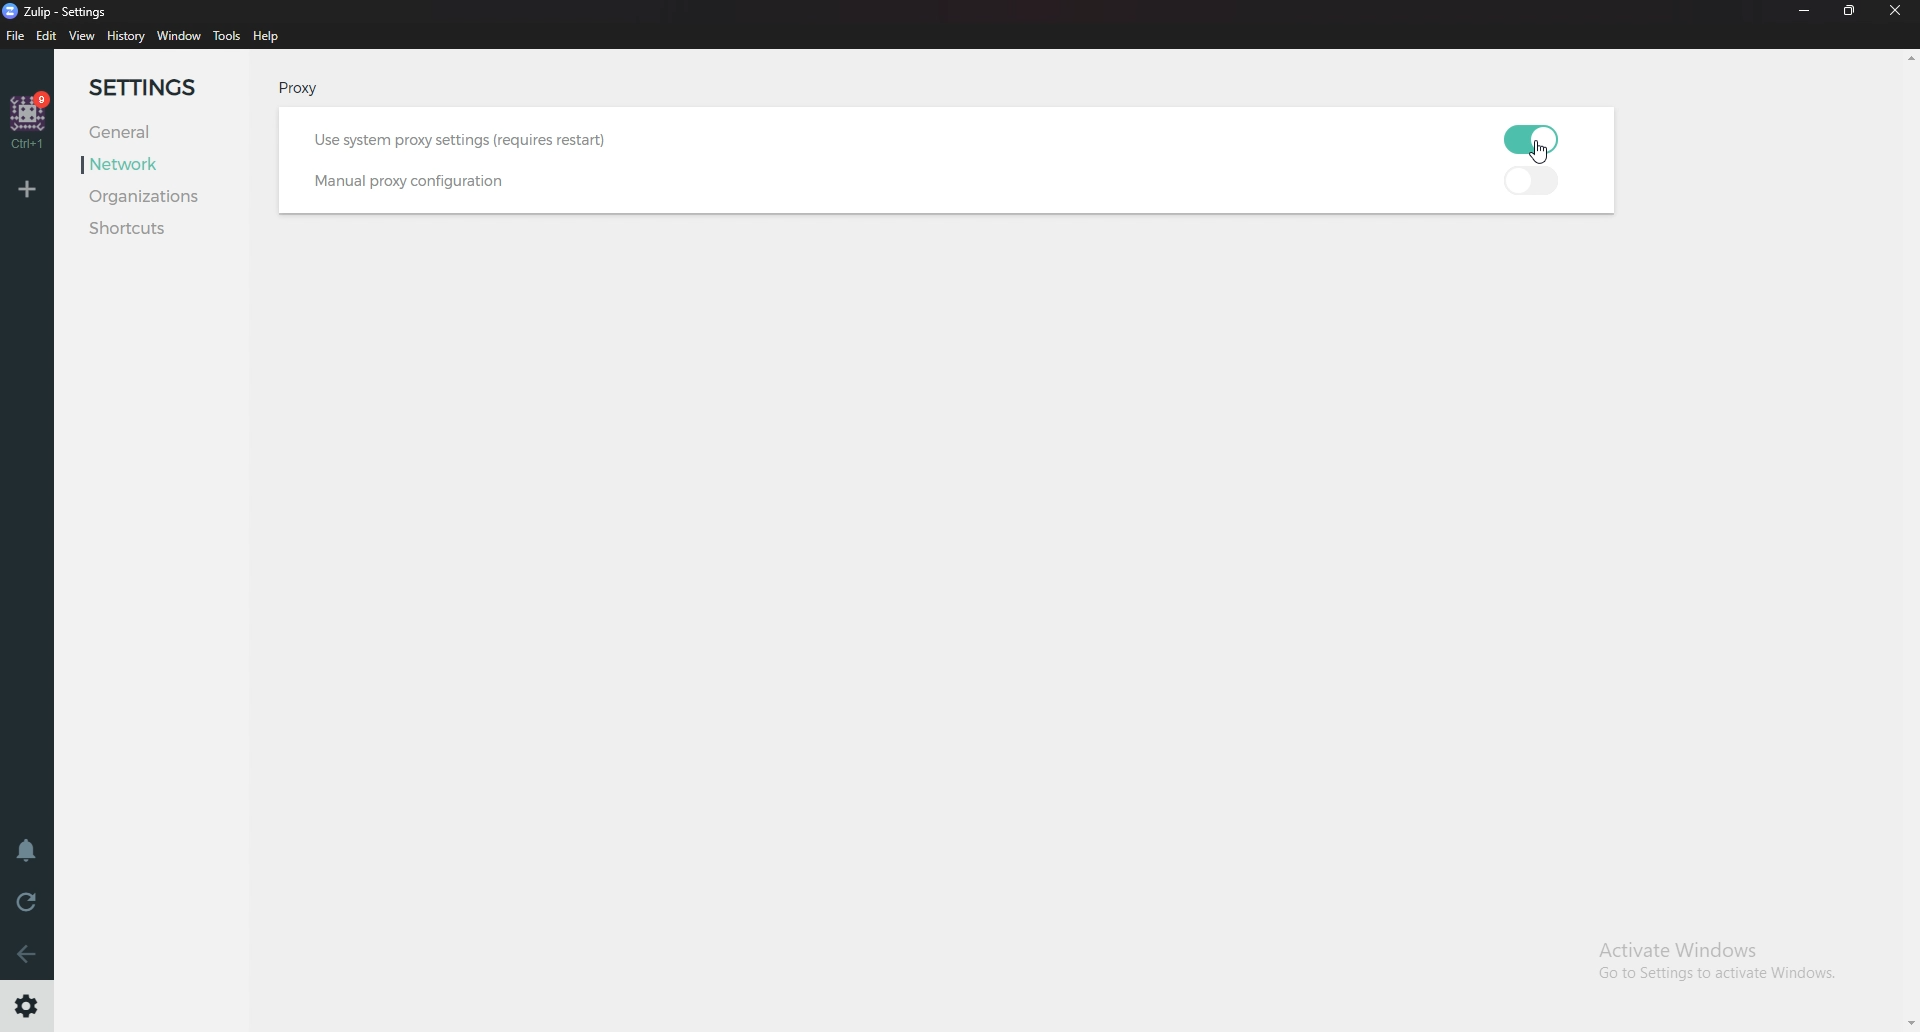 This screenshot has height=1032, width=1920. I want to click on Use system proxy, so click(466, 141).